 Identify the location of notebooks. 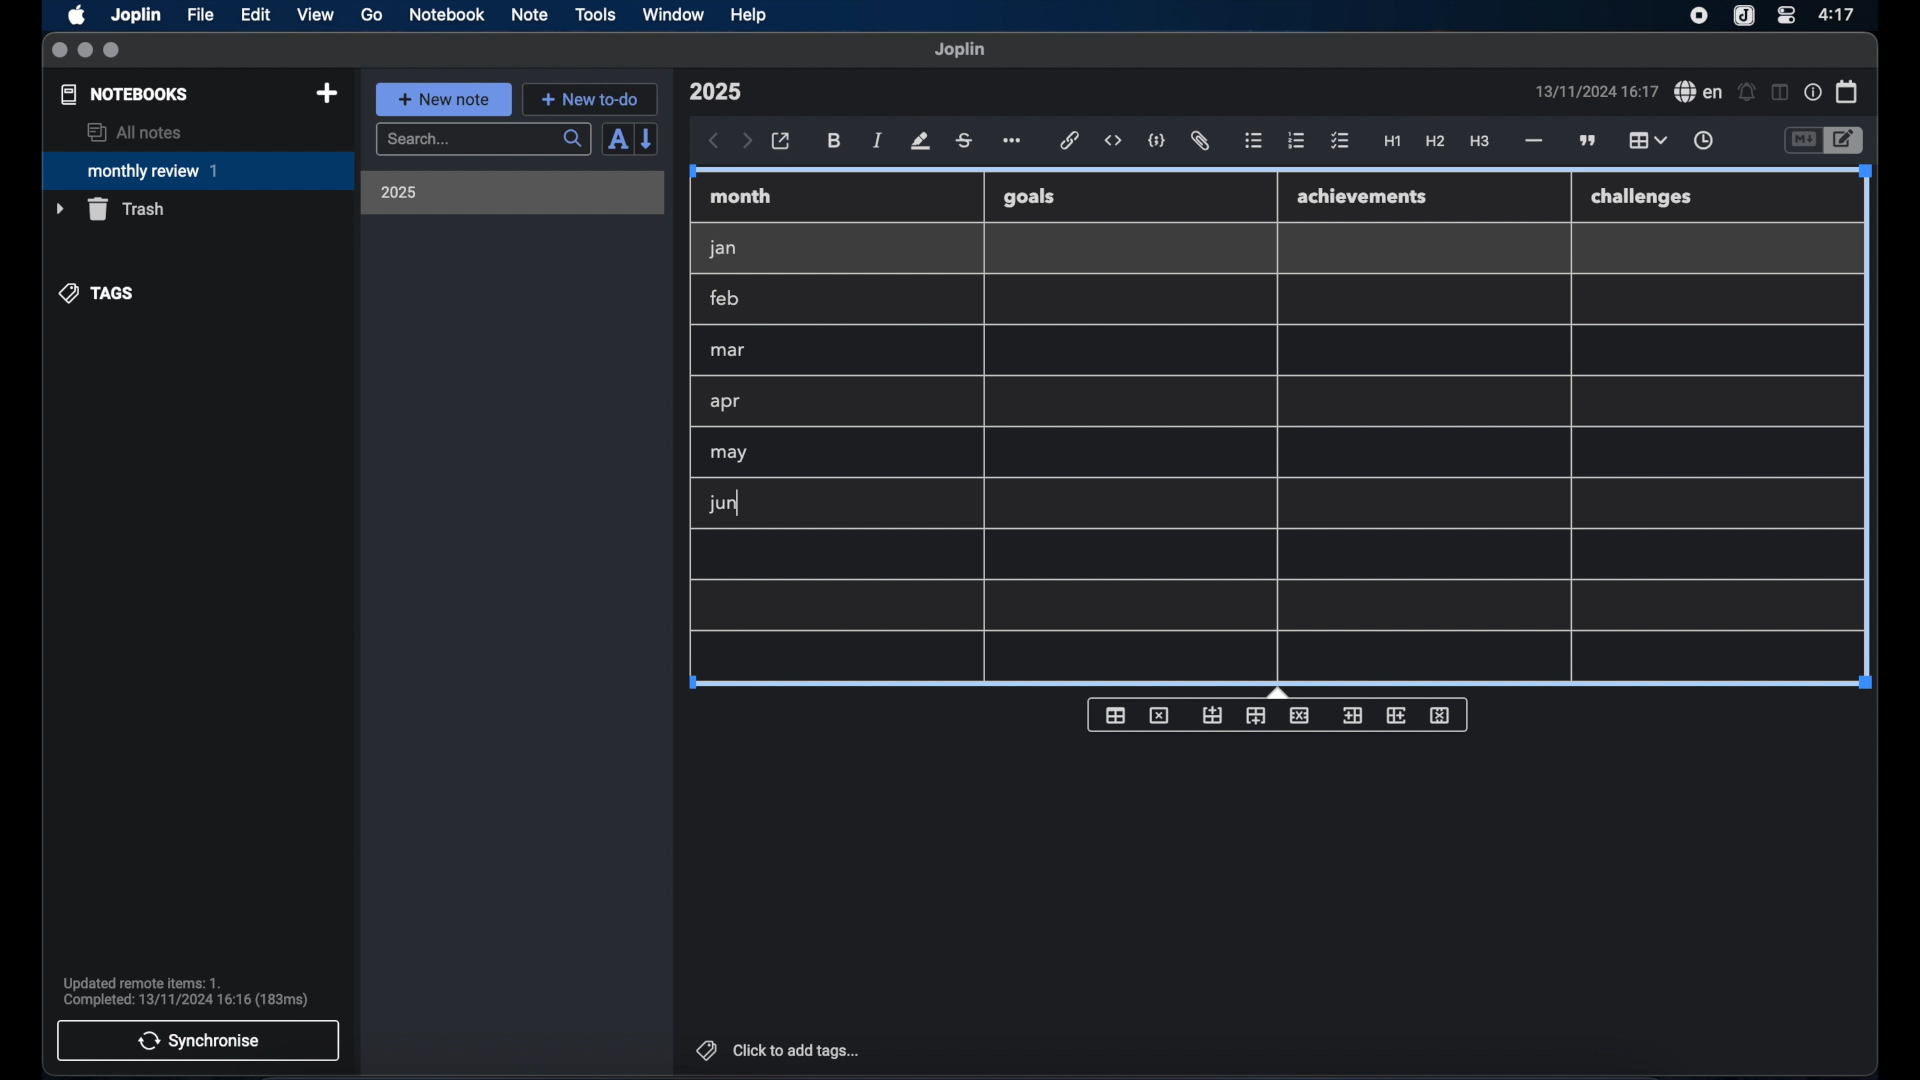
(125, 94).